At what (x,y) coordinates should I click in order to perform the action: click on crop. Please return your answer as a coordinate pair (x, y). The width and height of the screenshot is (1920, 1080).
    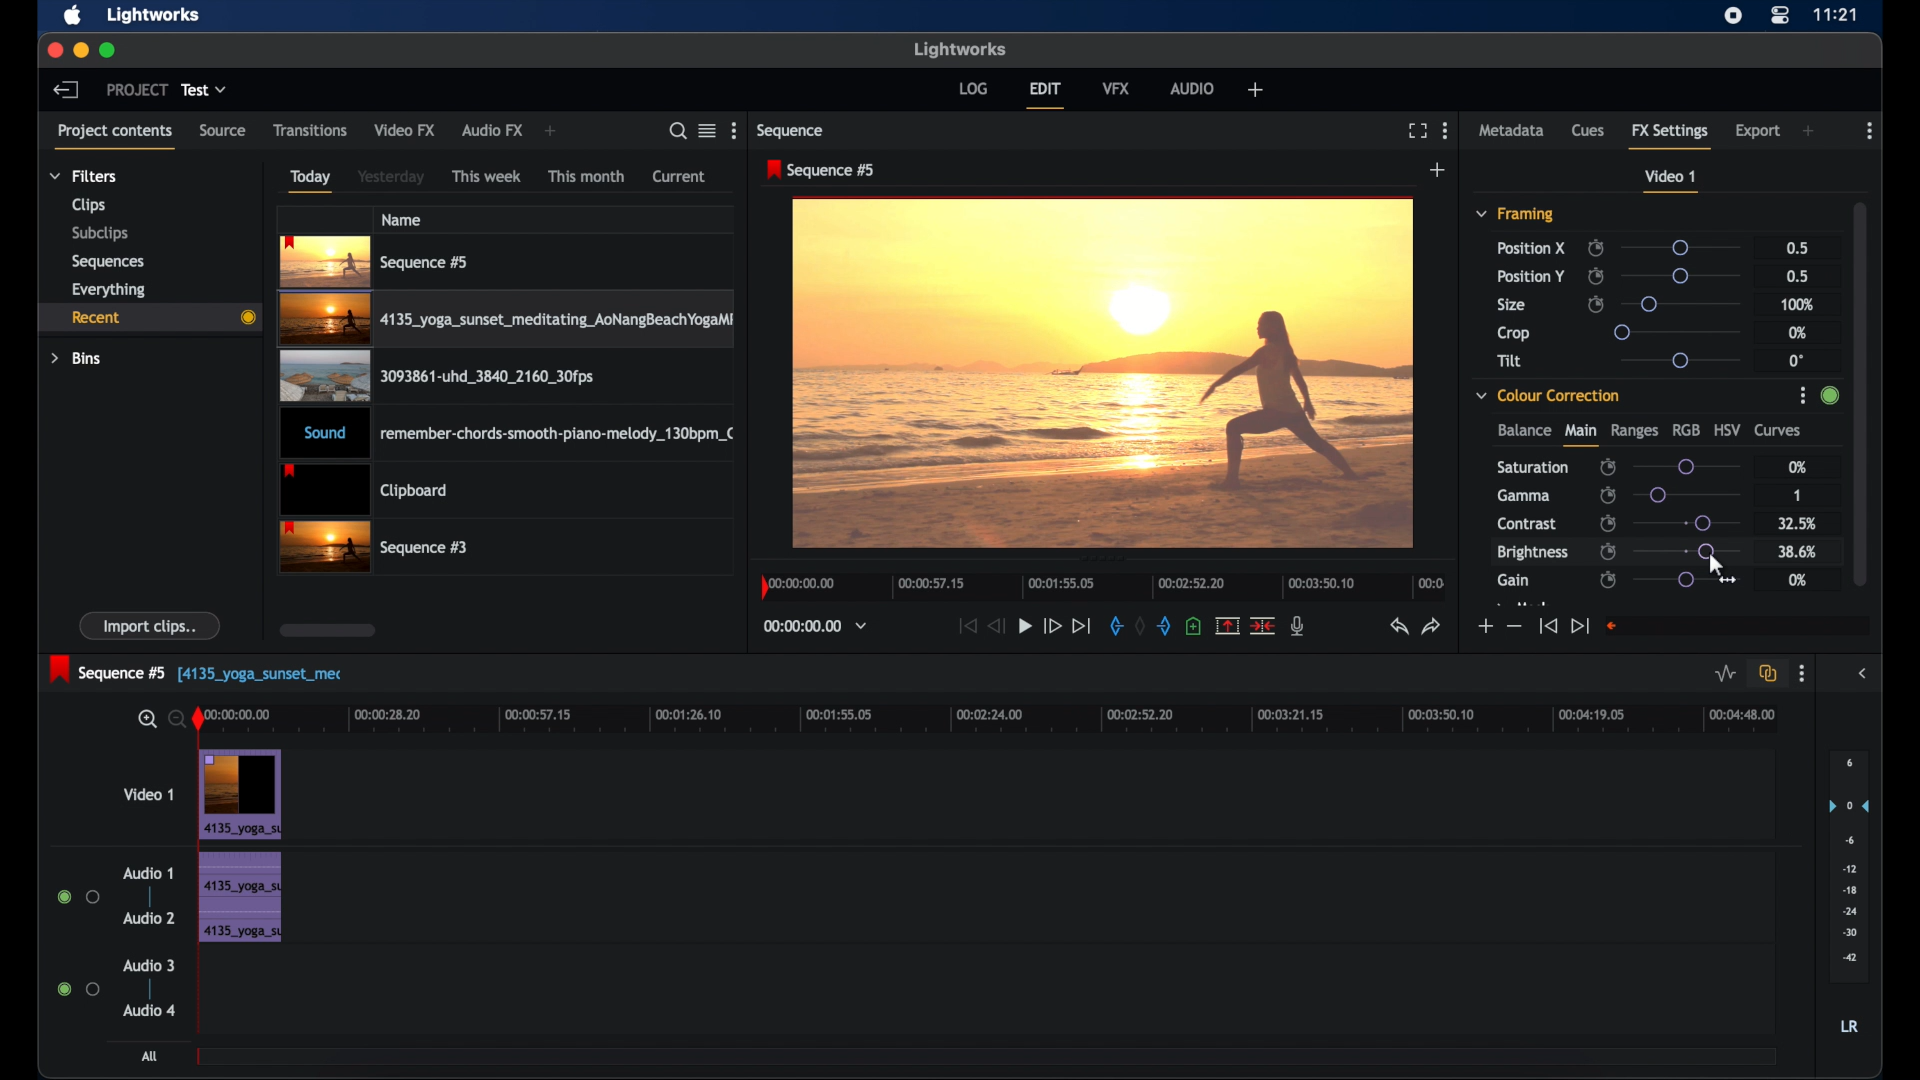
    Looking at the image, I should click on (1514, 333).